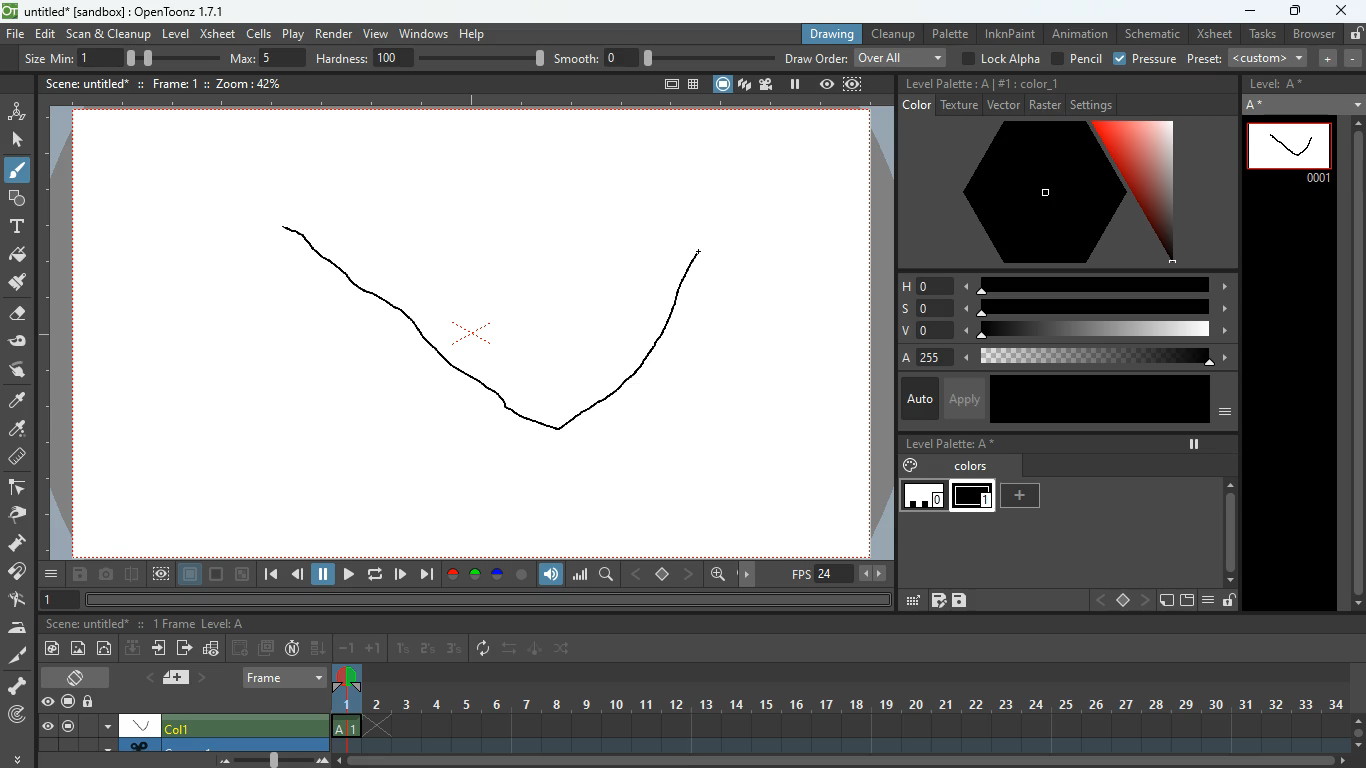 The height and width of the screenshot is (768, 1366). What do you see at coordinates (999, 58) in the screenshot?
I see `lock alpha` at bounding box center [999, 58].